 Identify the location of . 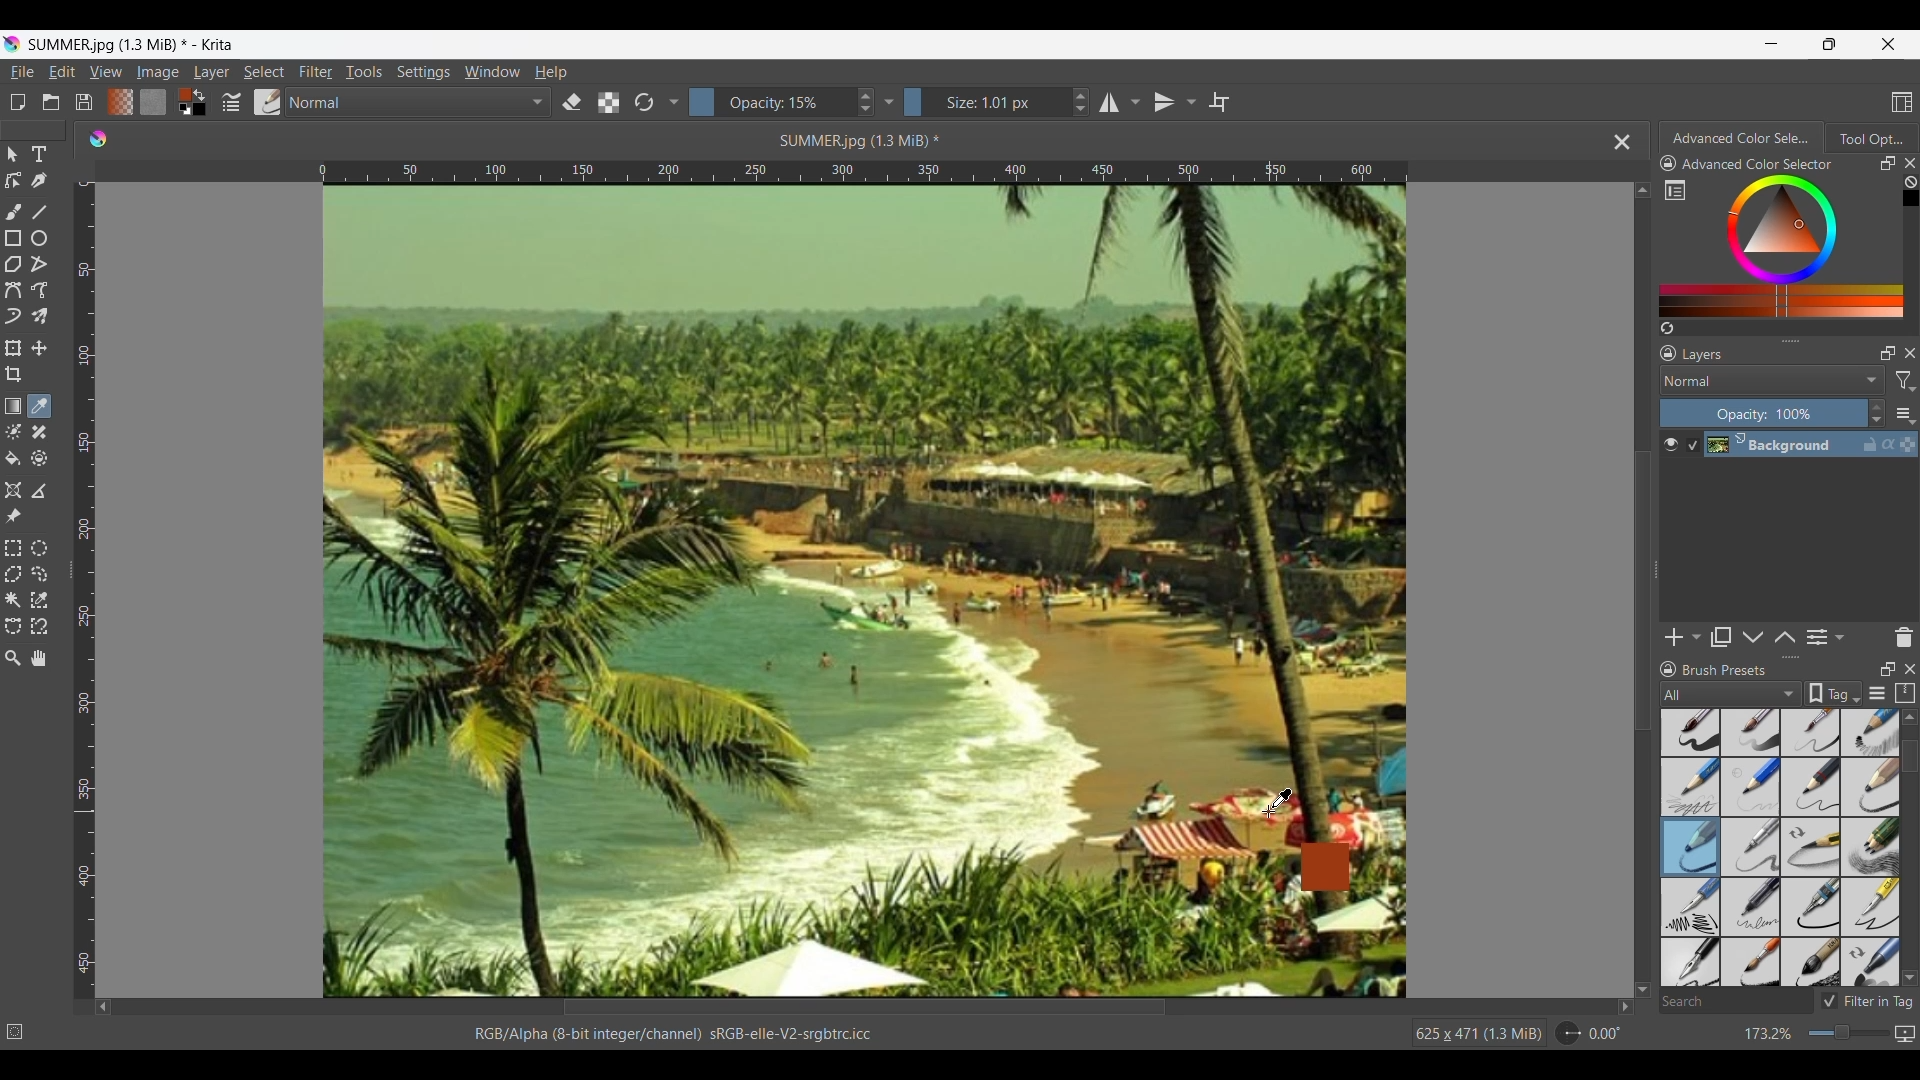
(1674, 190).